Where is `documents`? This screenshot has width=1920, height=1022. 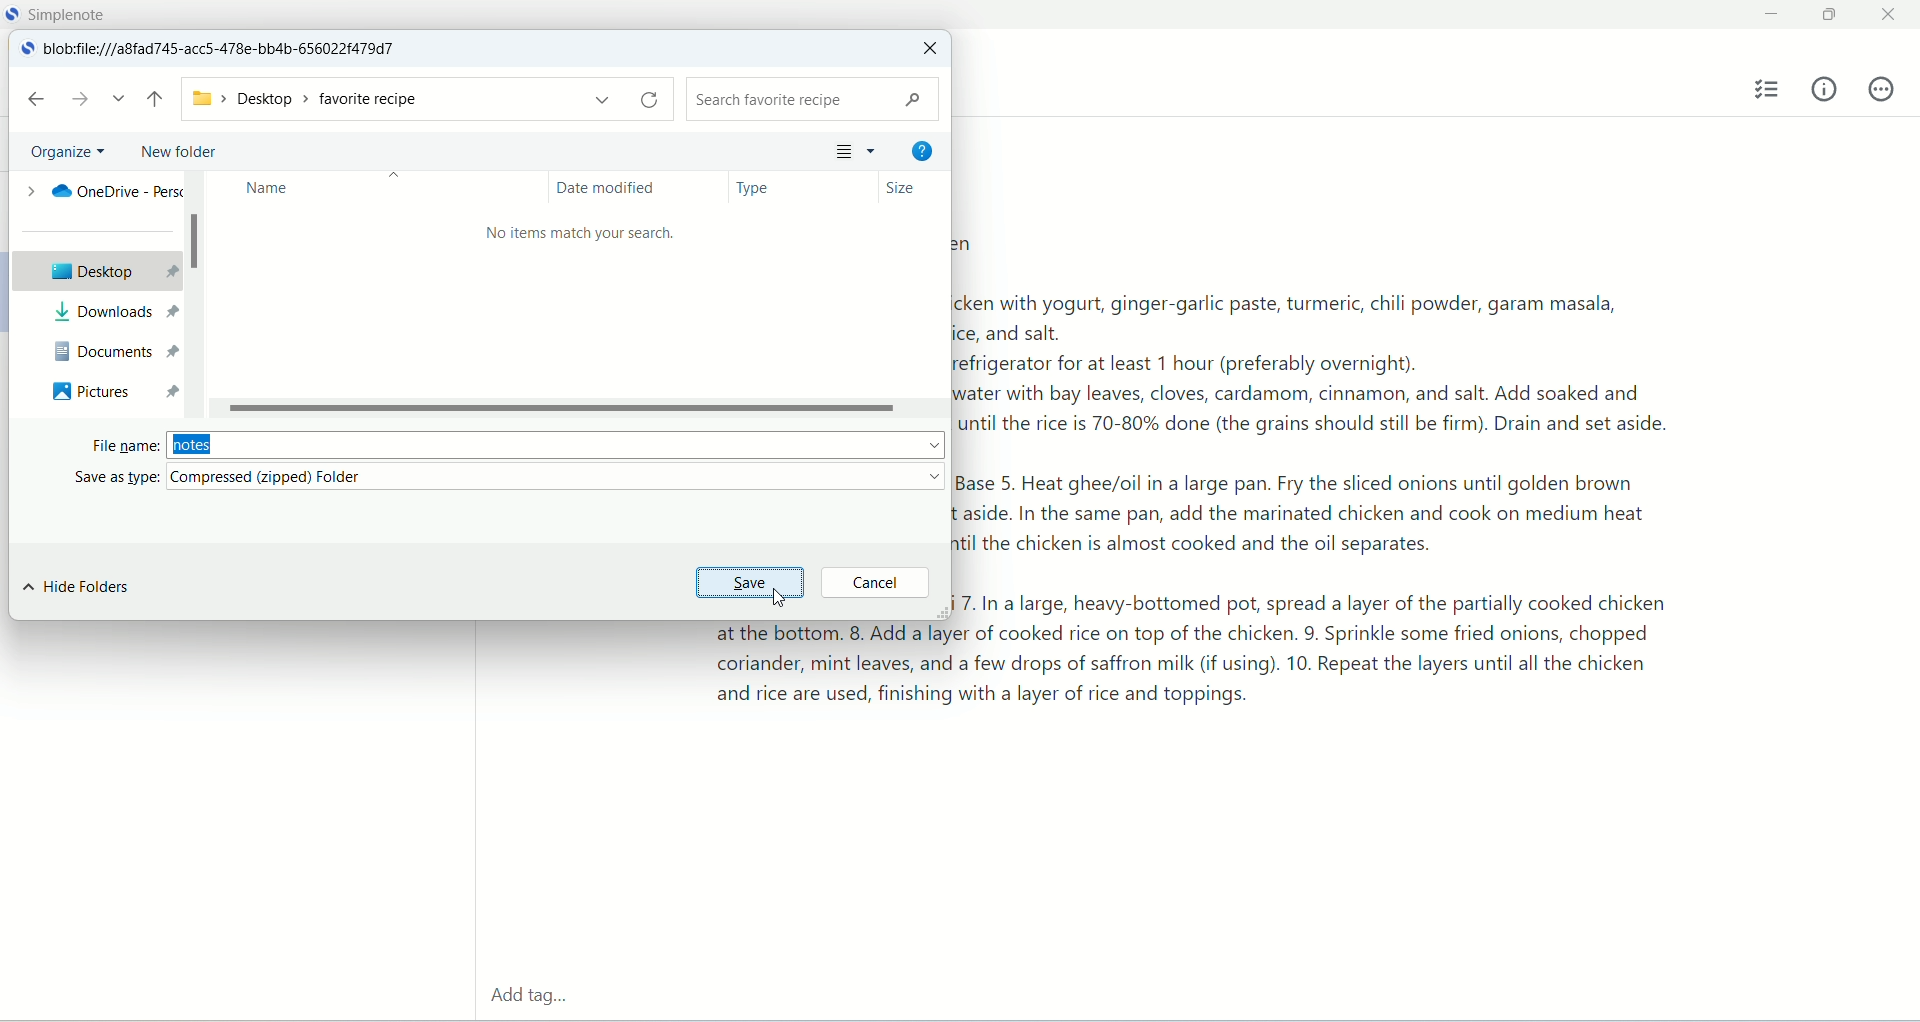
documents is located at coordinates (111, 347).